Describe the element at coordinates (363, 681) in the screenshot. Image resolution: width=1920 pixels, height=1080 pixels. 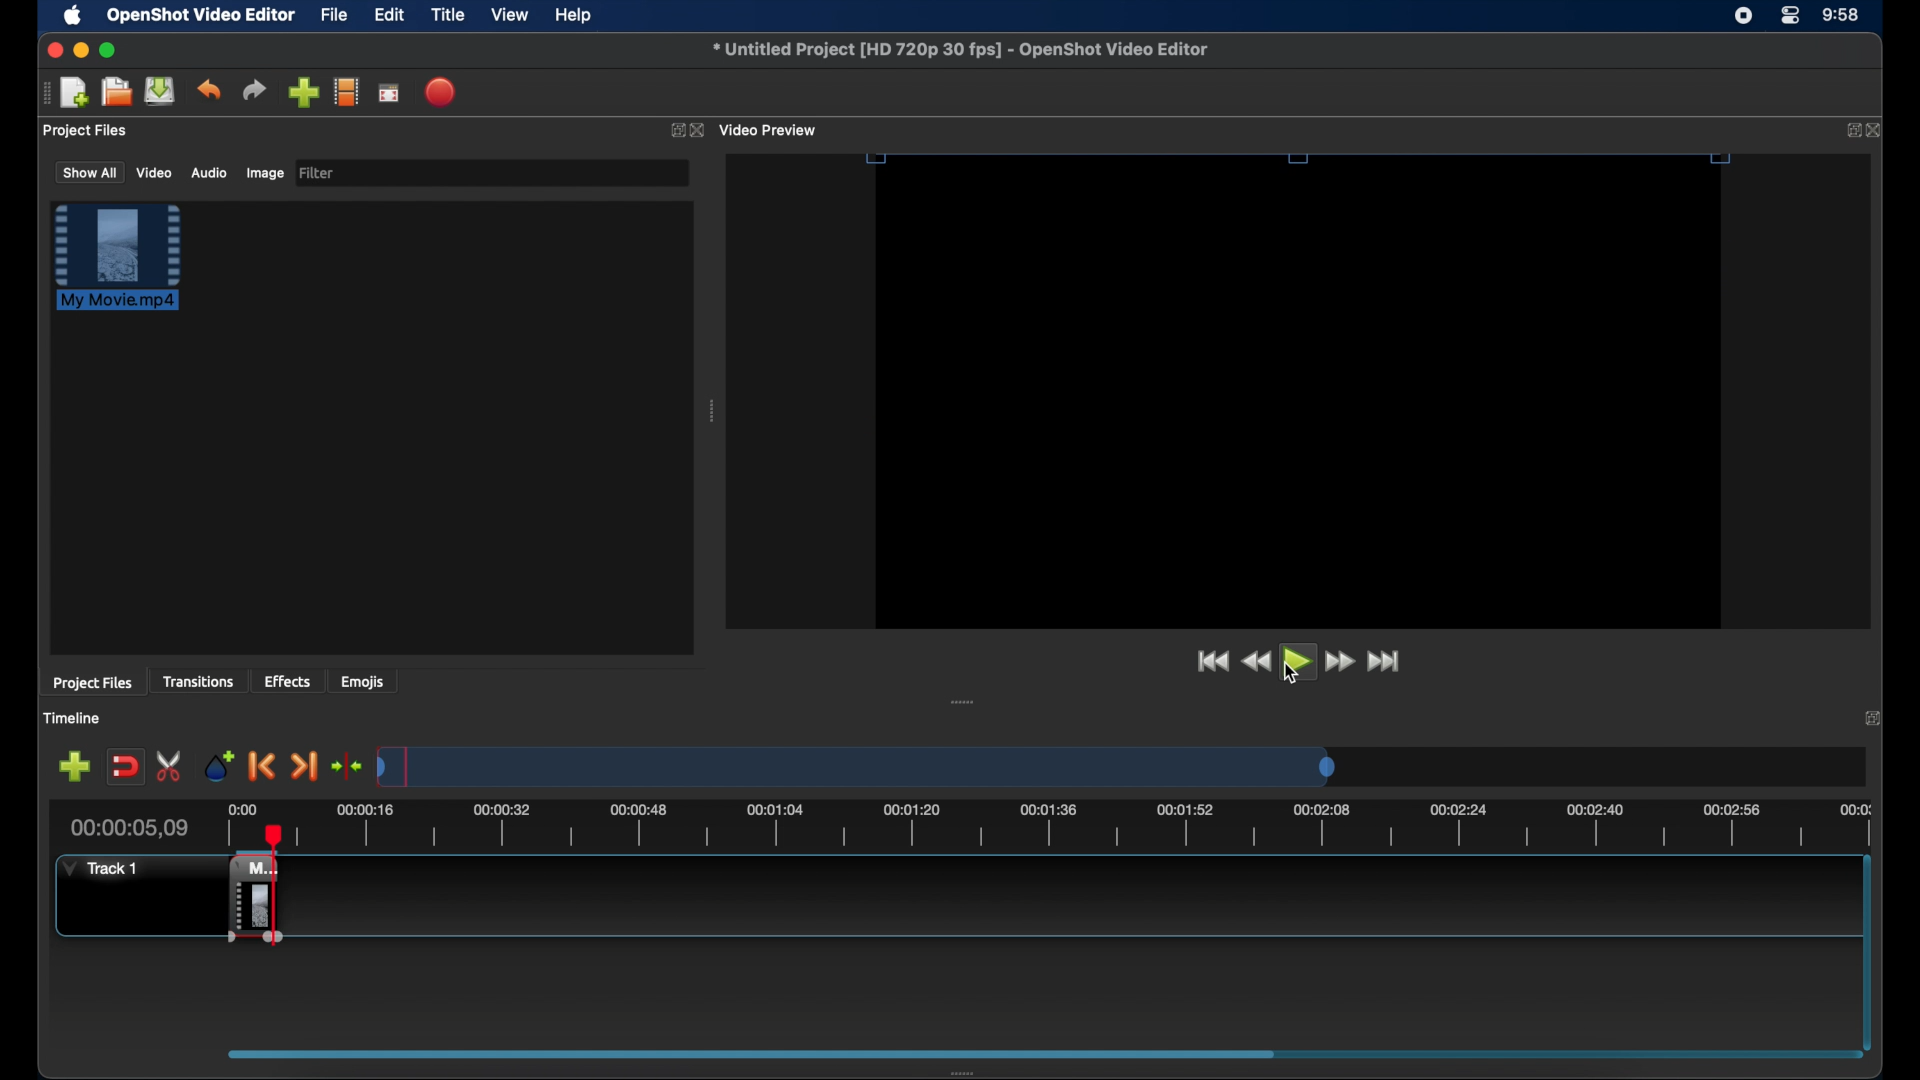
I see `emojis` at that location.